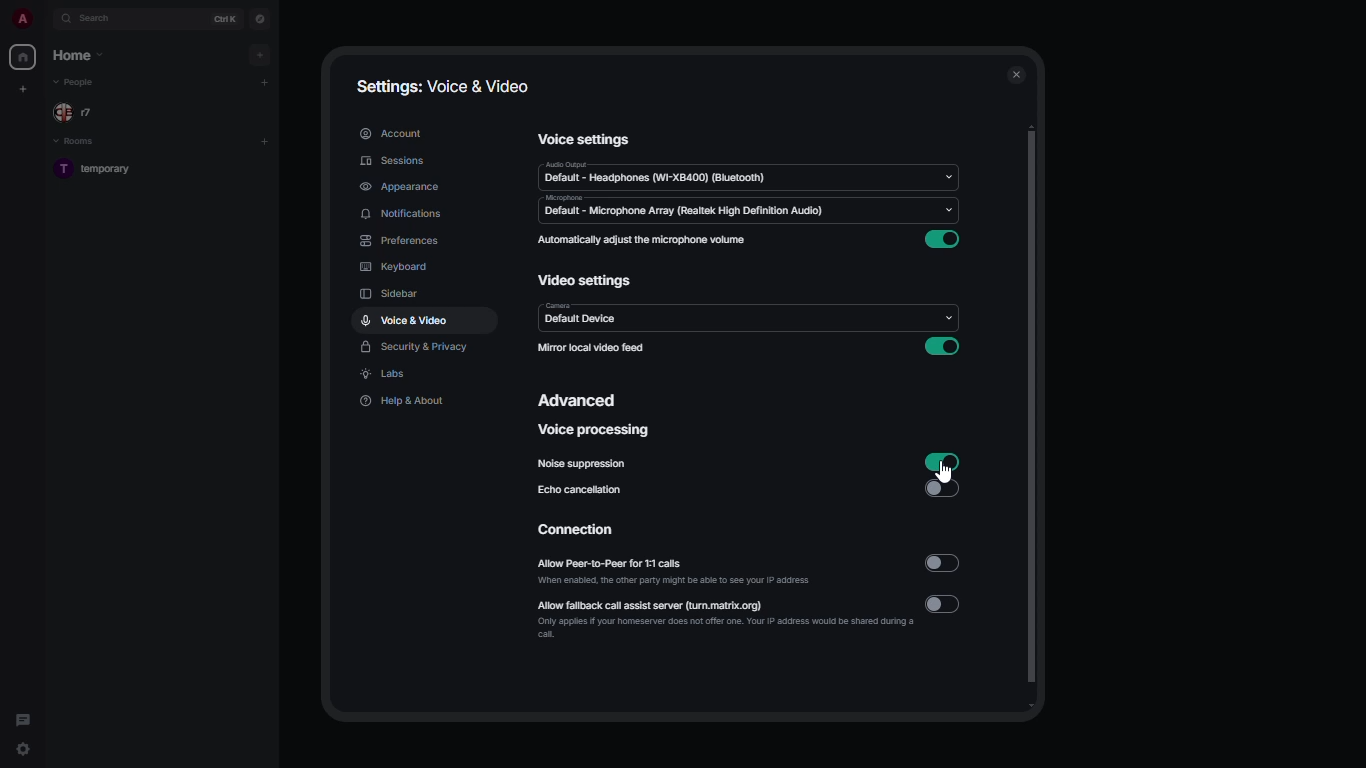 This screenshot has width=1366, height=768. I want to click on sessions, so click(393, 161).